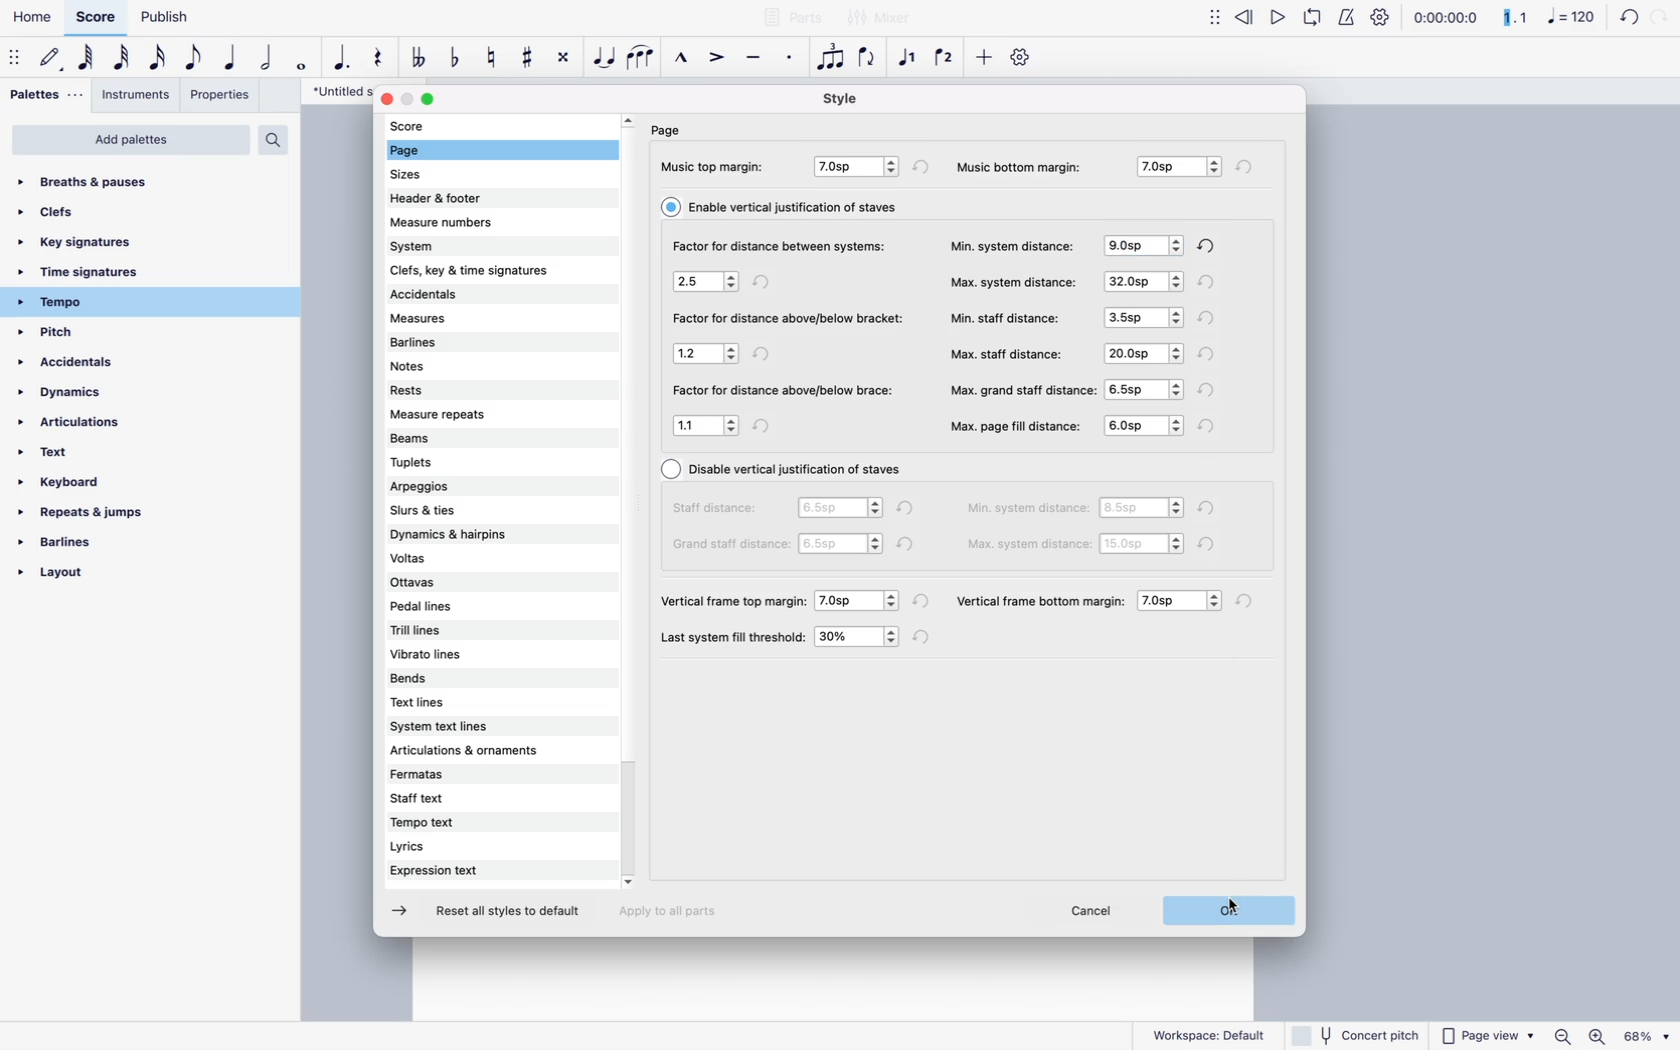 The height and width of the screenshot is (1050, 1680). I want to click on tie, so click(605, 61).